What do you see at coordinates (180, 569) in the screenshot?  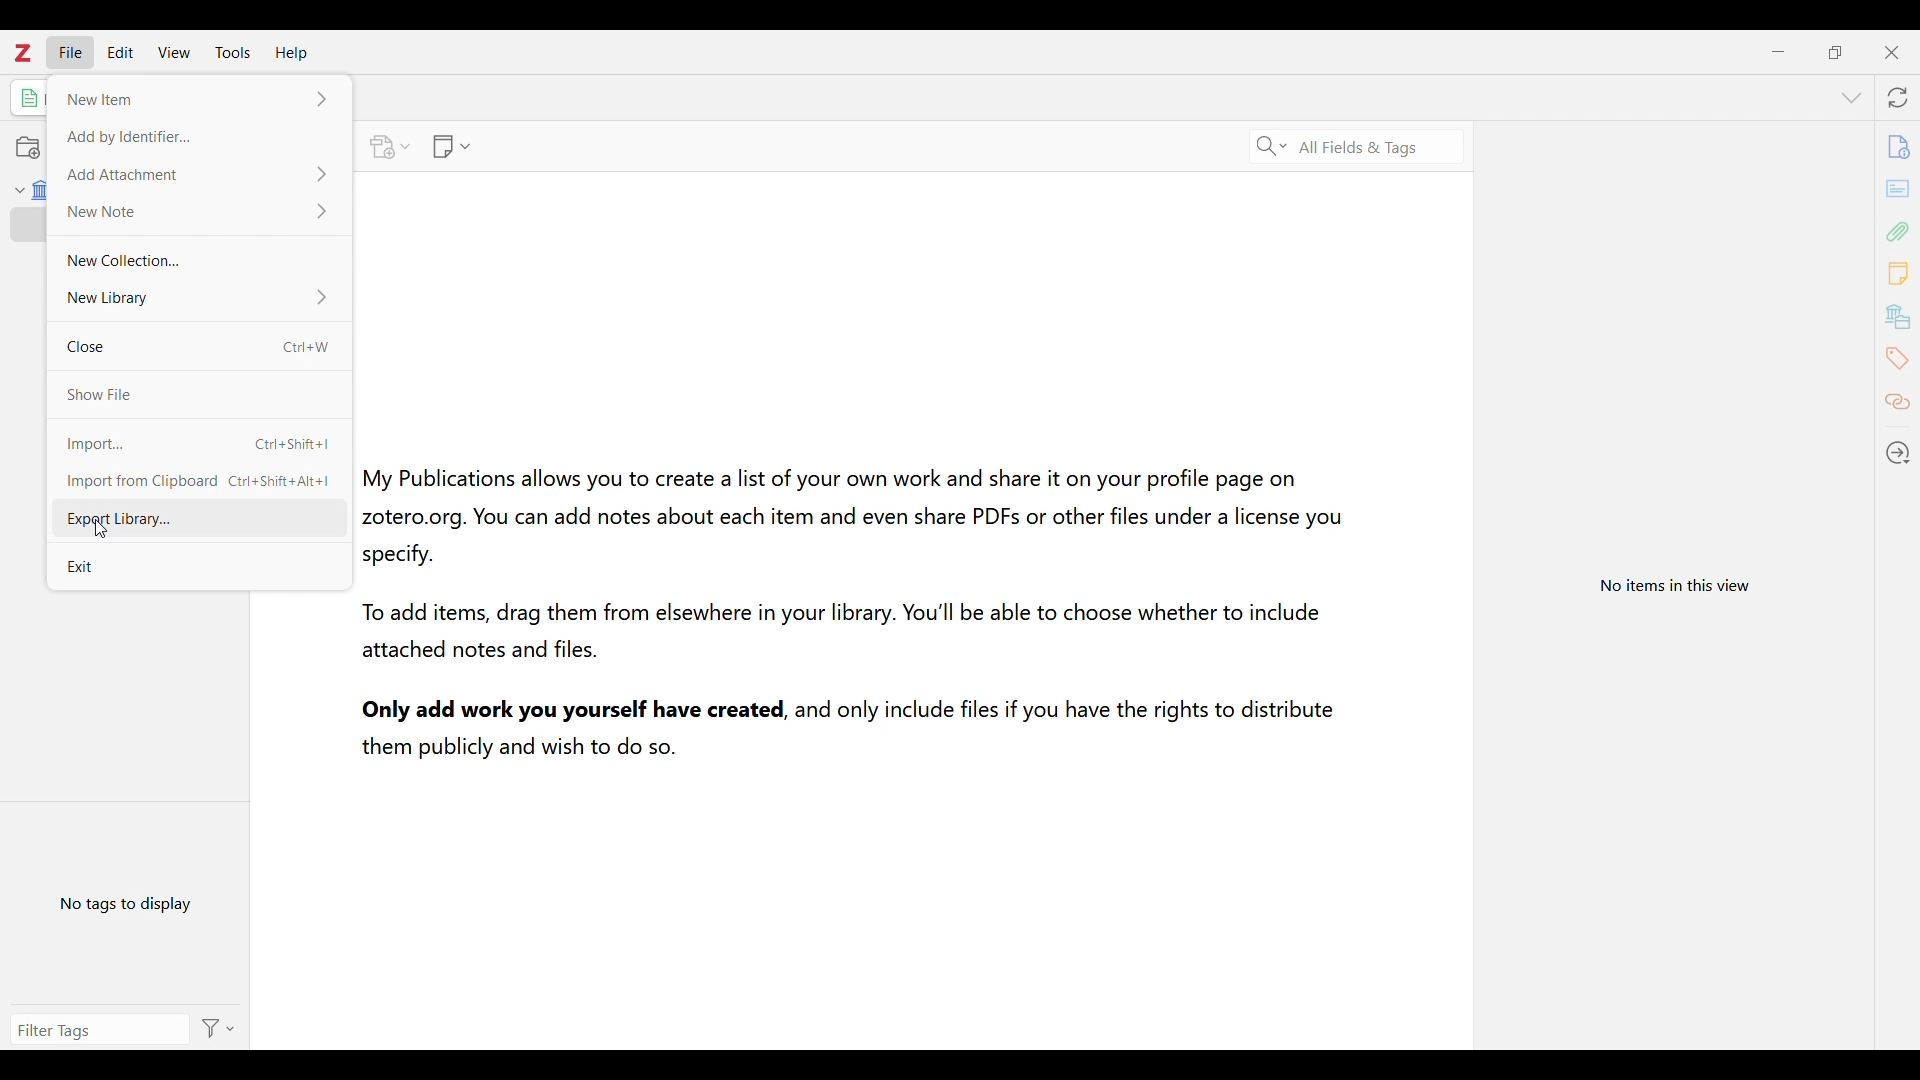 I see `Exit` at bounding box center [180, 569].